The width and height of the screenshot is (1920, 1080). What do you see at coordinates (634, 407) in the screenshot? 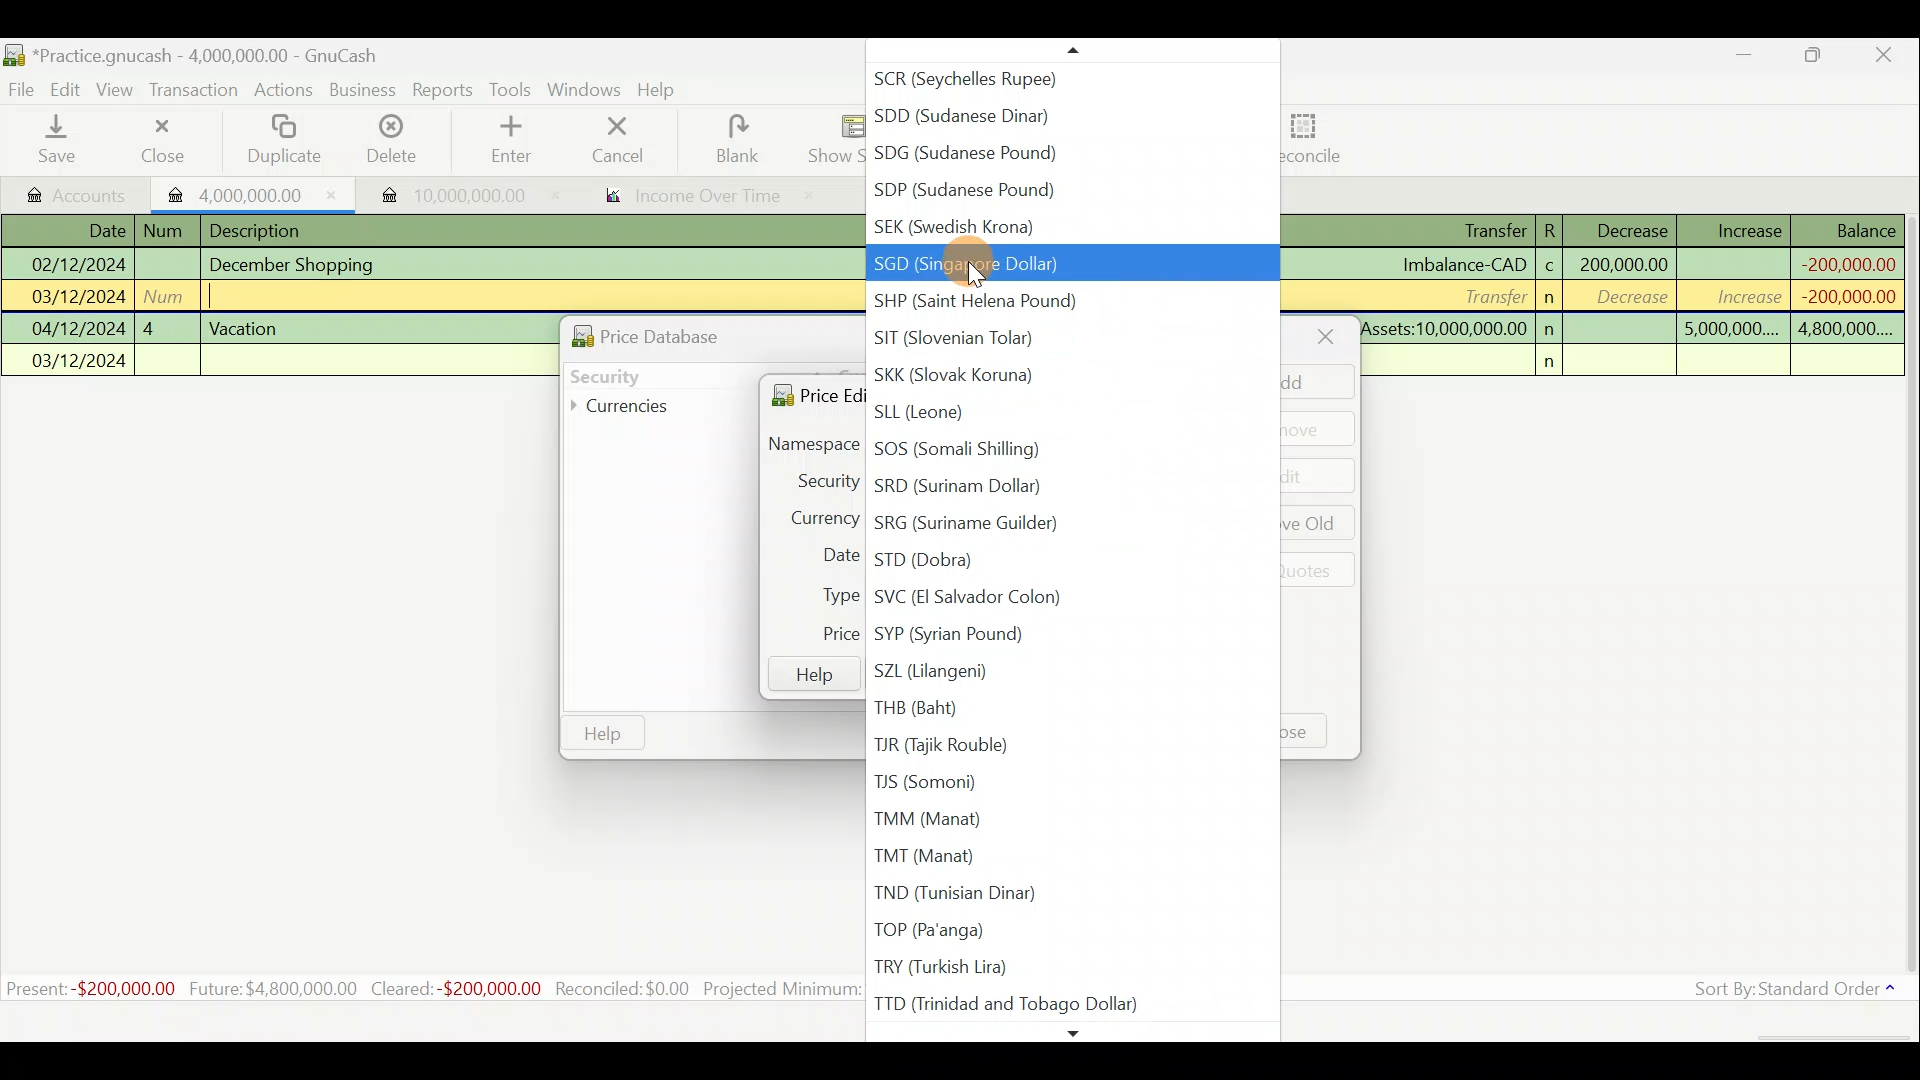
I see `Currencies` at bounding box center [634, 407].